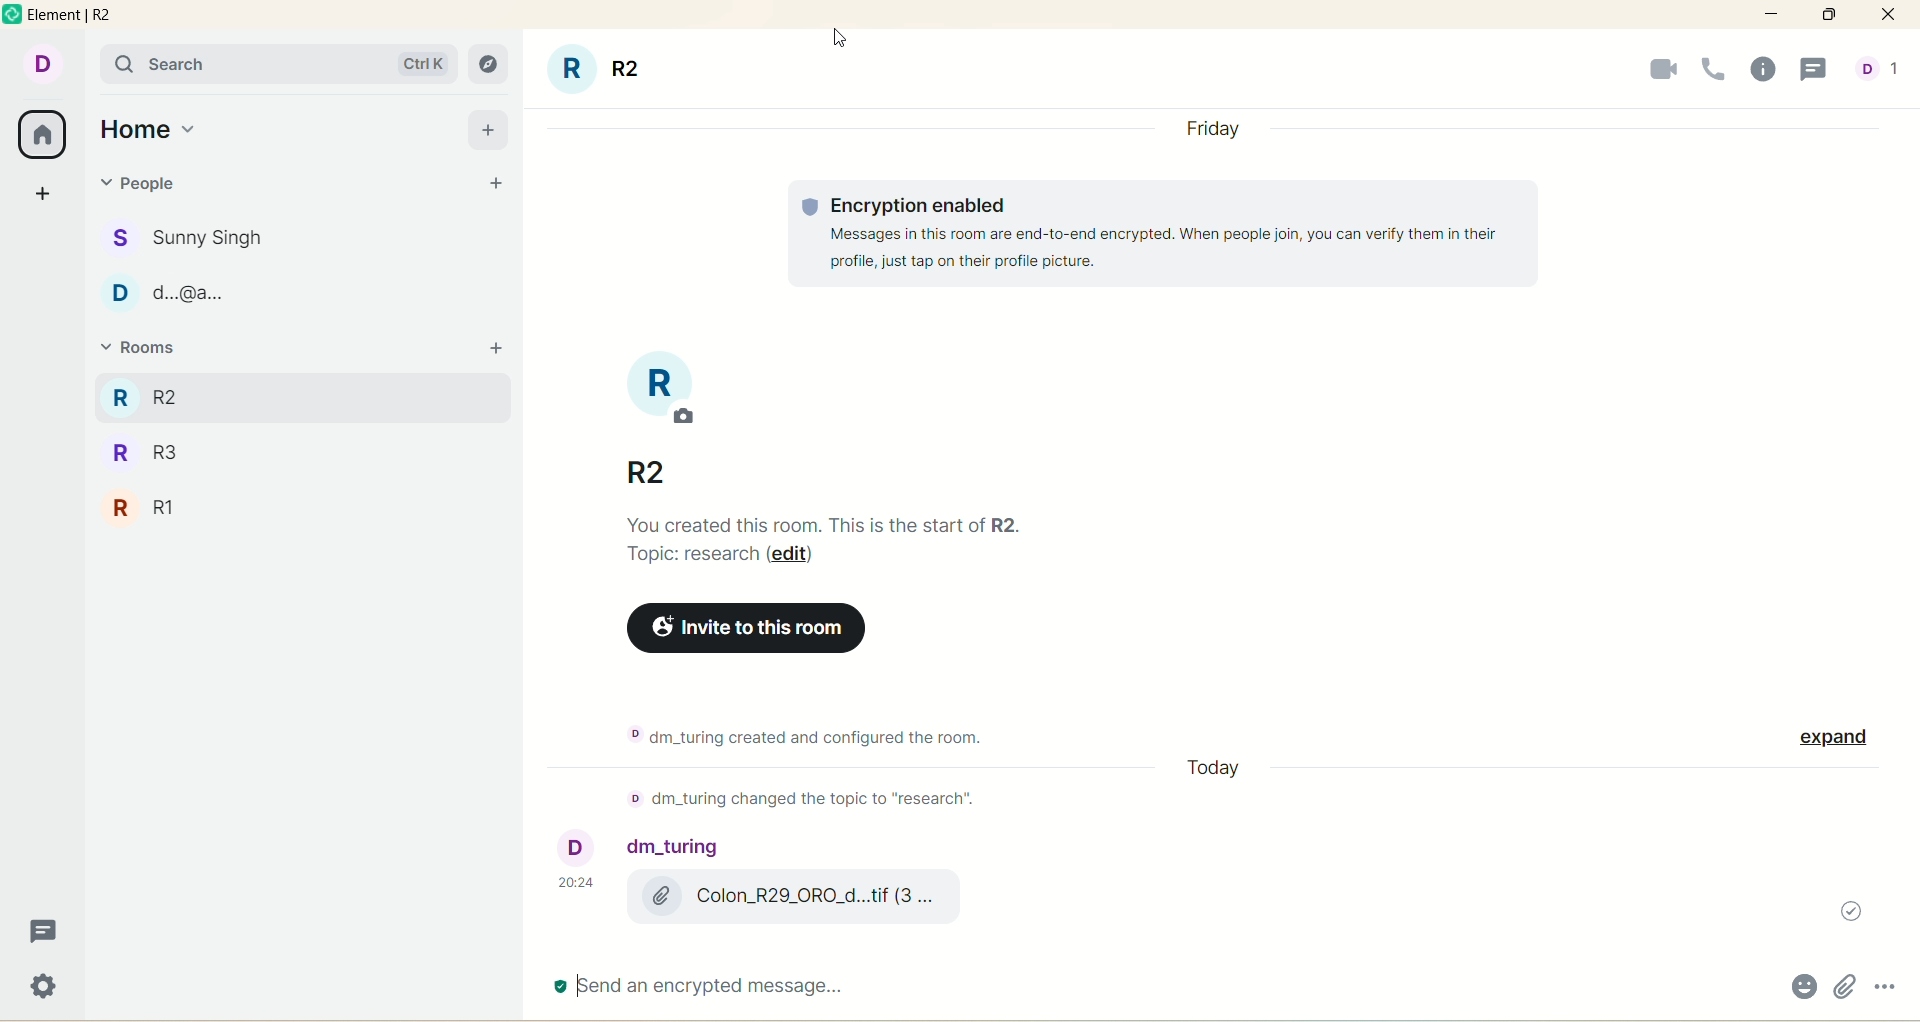 The height and width of the screenshot is (1022, 1920). What do you see at coordinates (183, 396) in the screenshot?
I see `R3` at bounding box center [183, 396].